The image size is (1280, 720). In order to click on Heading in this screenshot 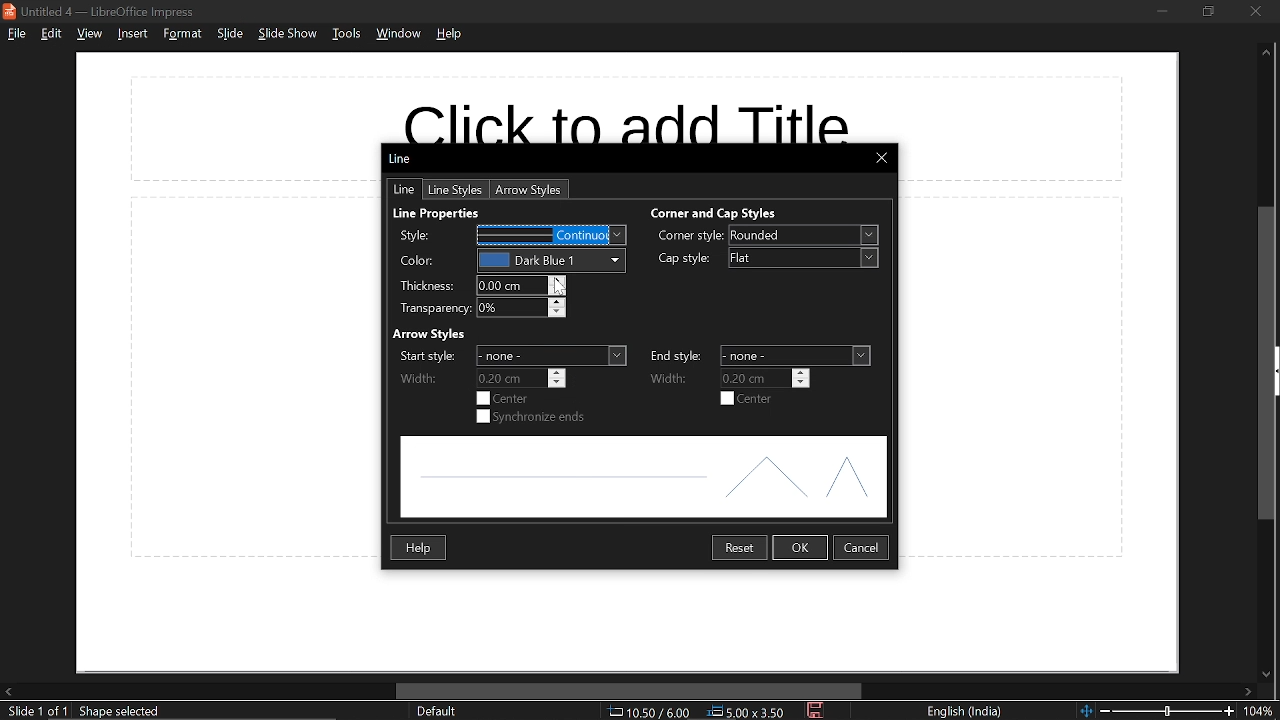, I will do `click(430, 335)`.